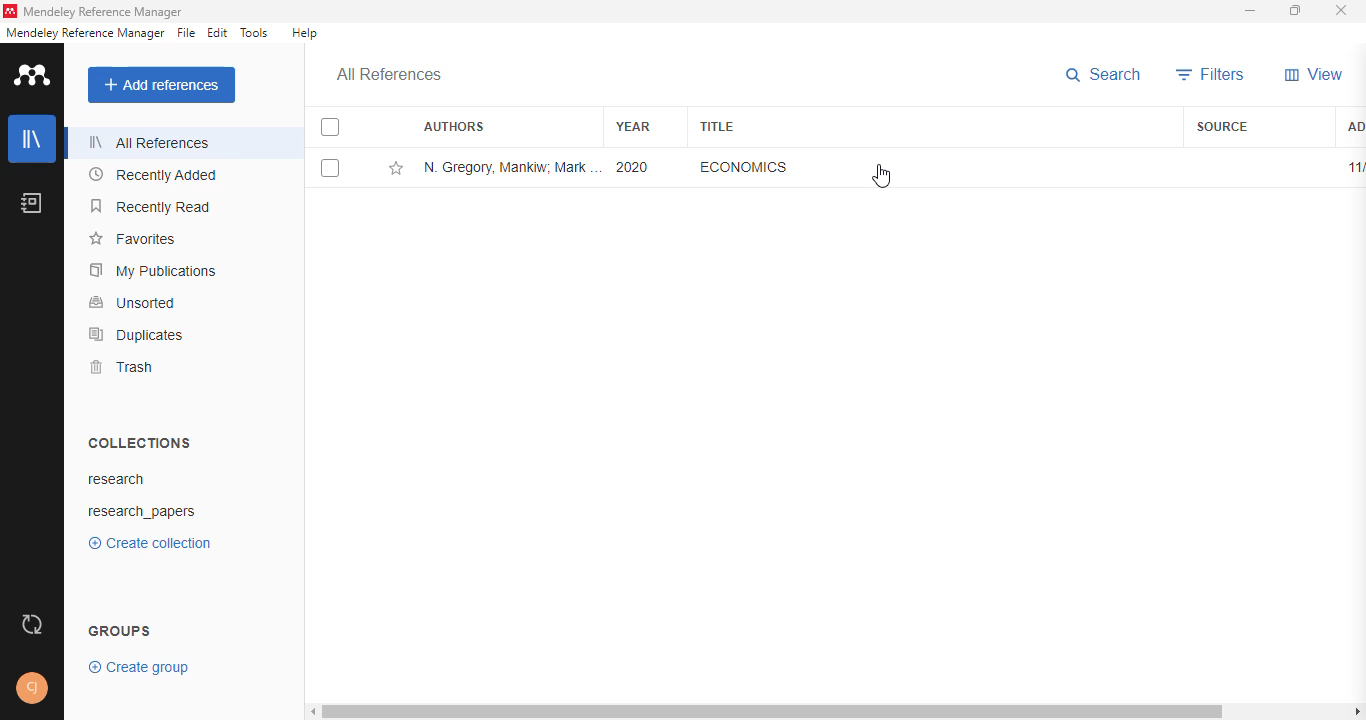 This screenshot has width=1366, height=720. What do you see at coordinates (1250, 11) in the screenshot?
I see `minimize` at bounding box center [1250, 11].